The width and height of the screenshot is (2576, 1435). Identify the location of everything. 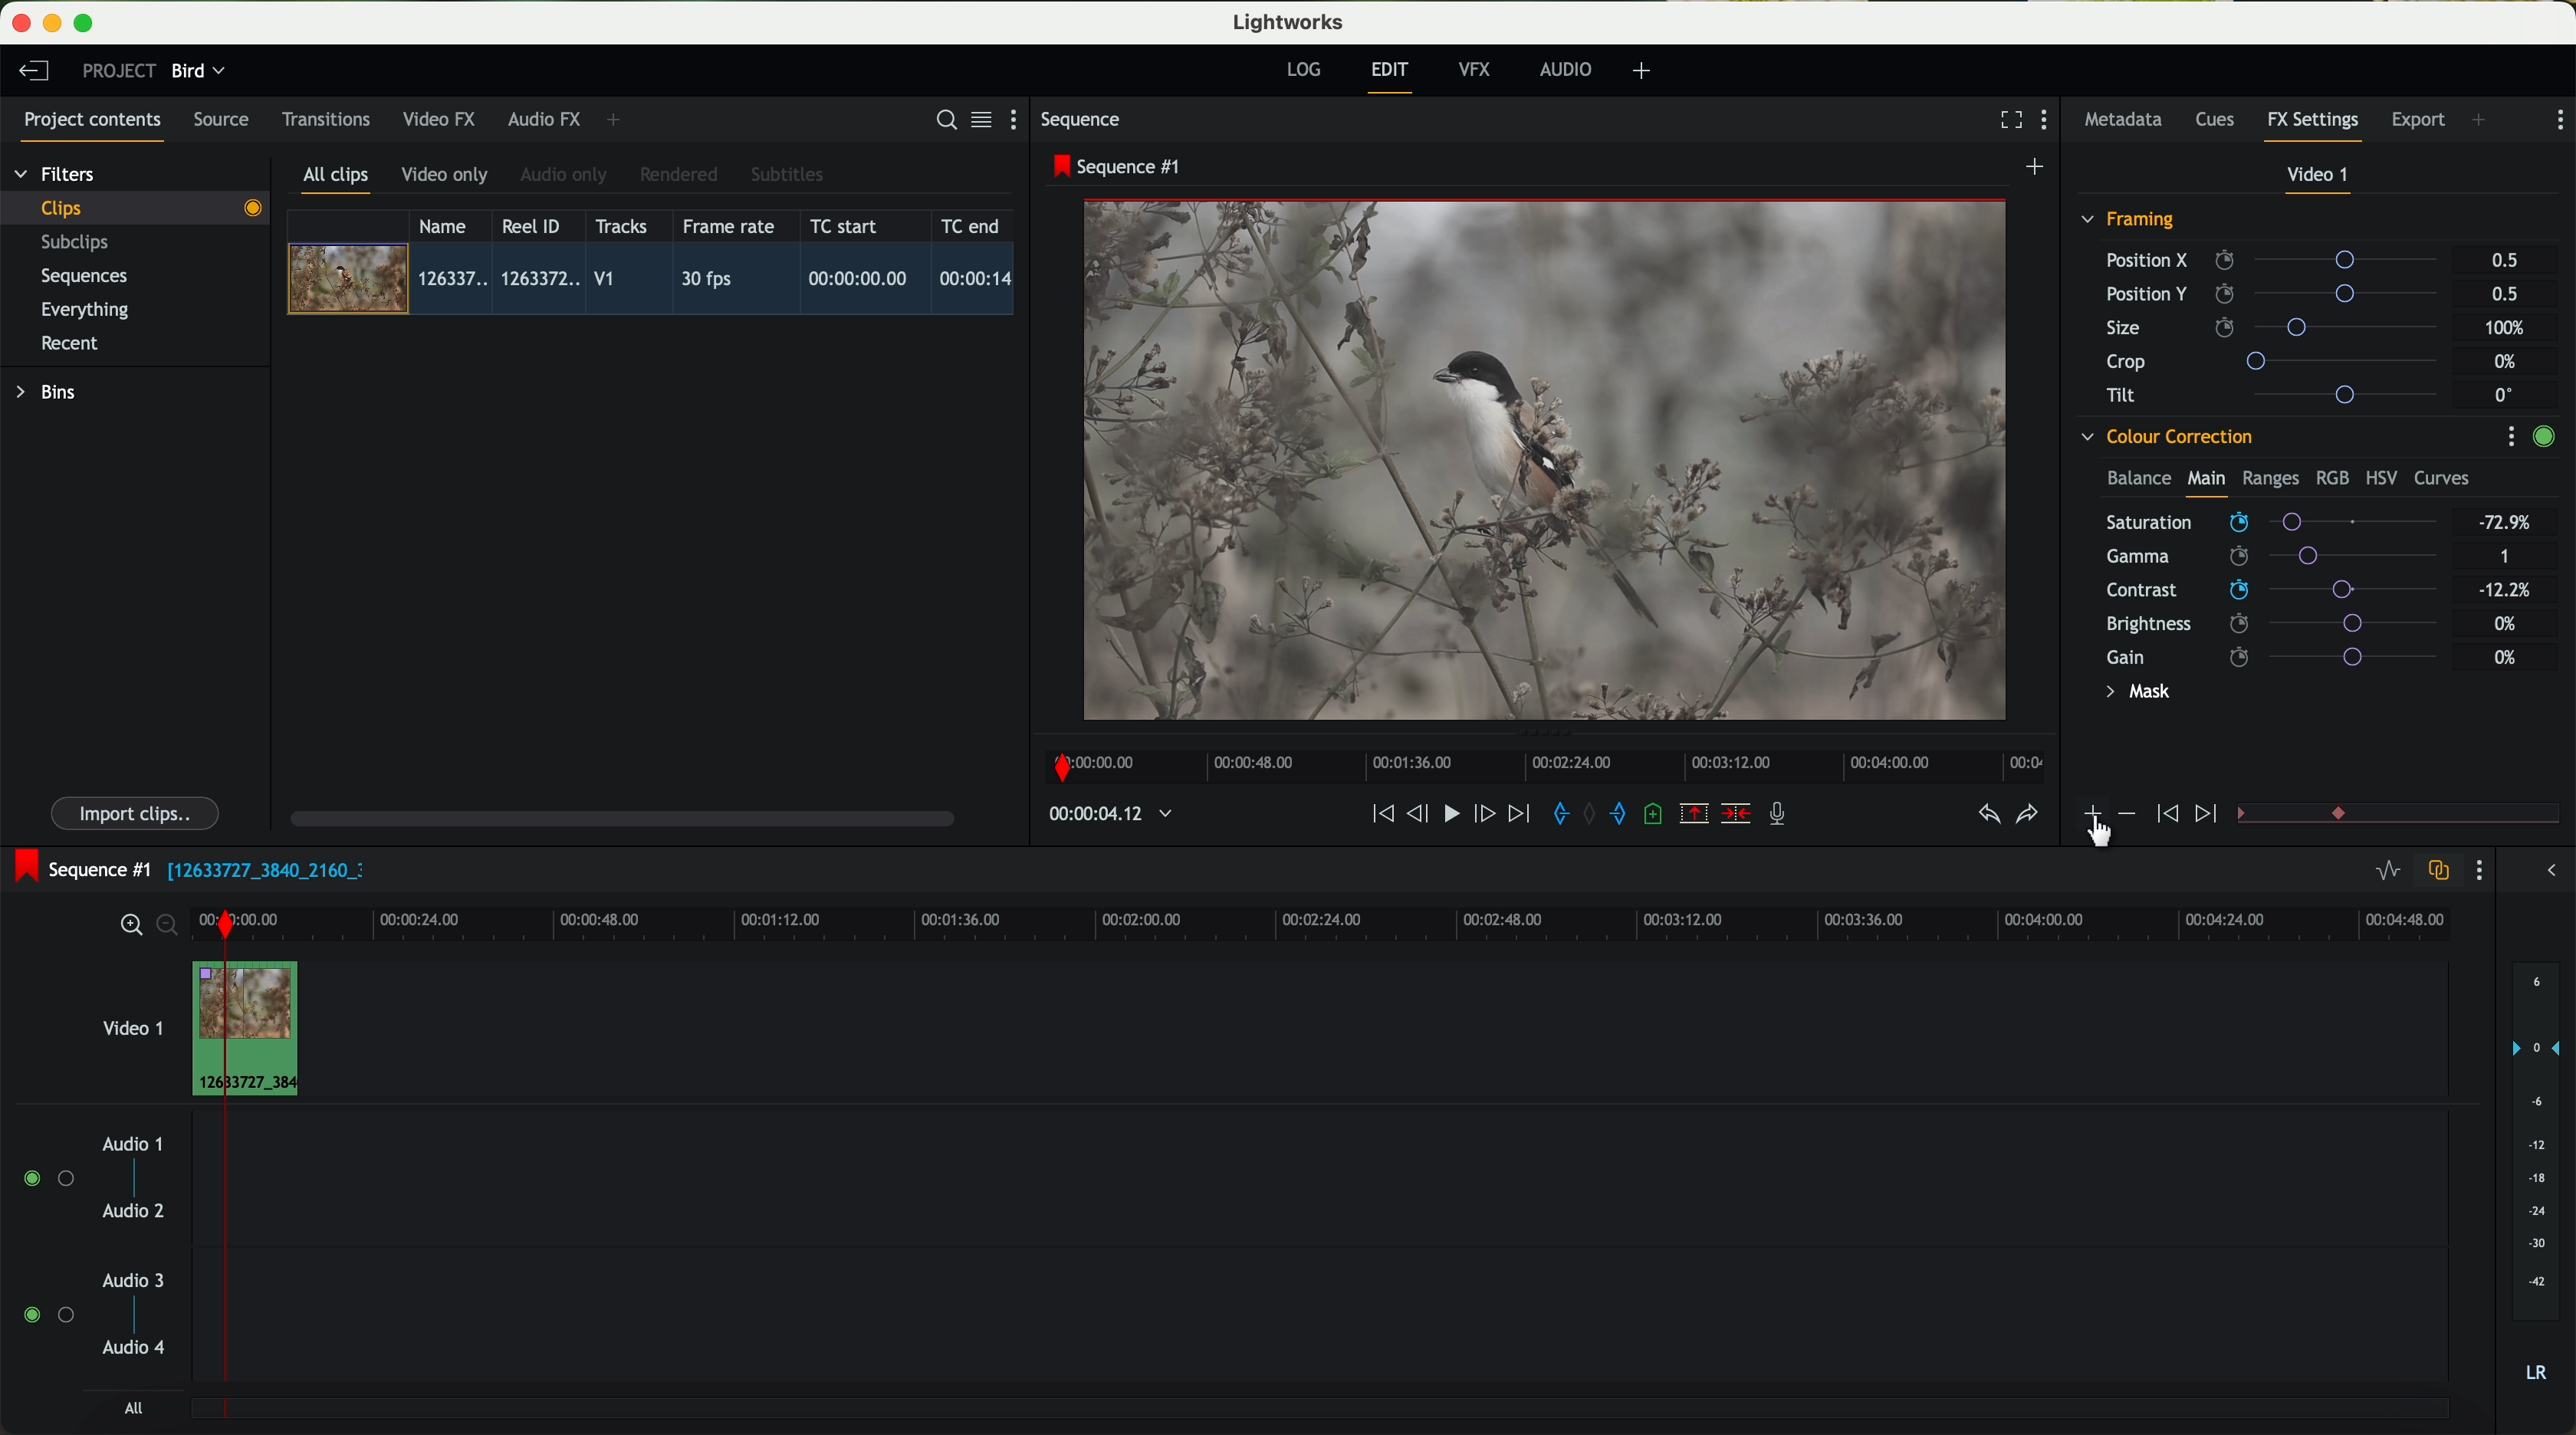
(86, 310).